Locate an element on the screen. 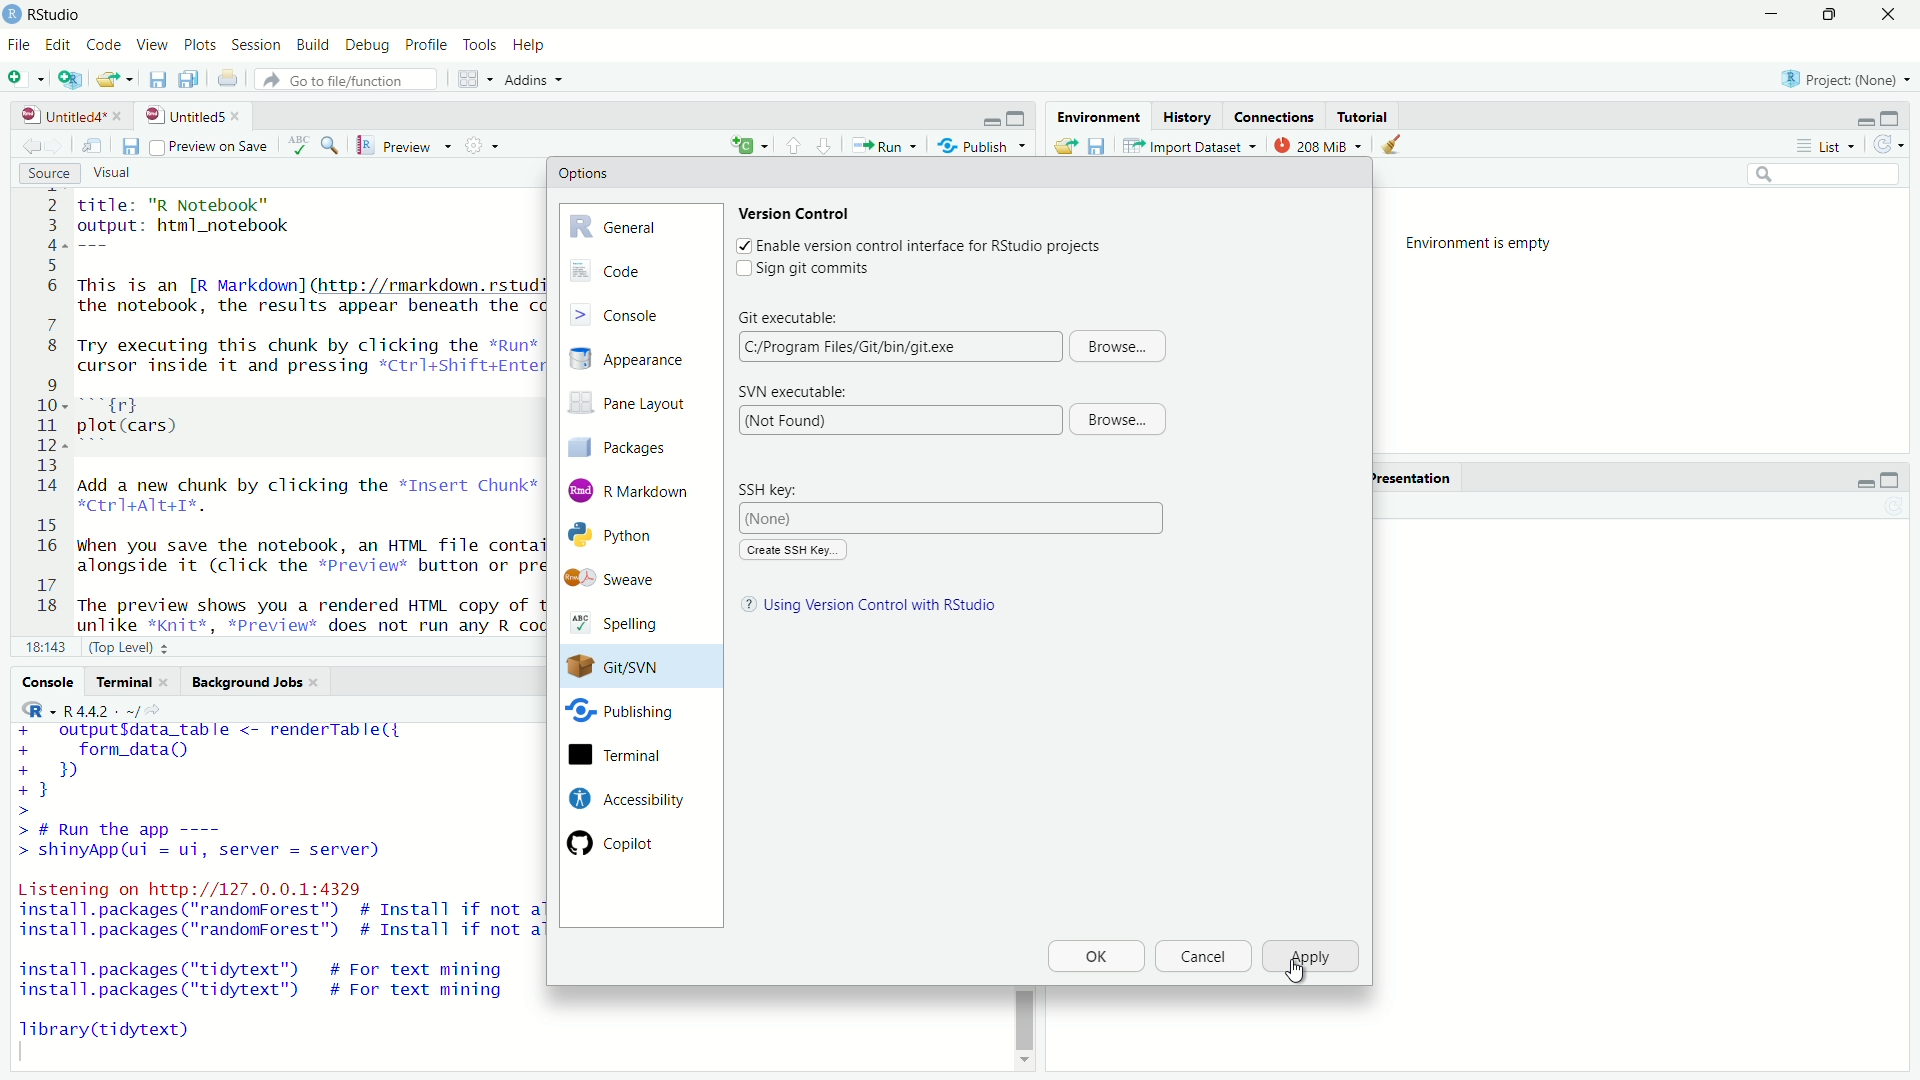 The image size is (1920, 1080). minimize is located at coordinates (1863, 120).